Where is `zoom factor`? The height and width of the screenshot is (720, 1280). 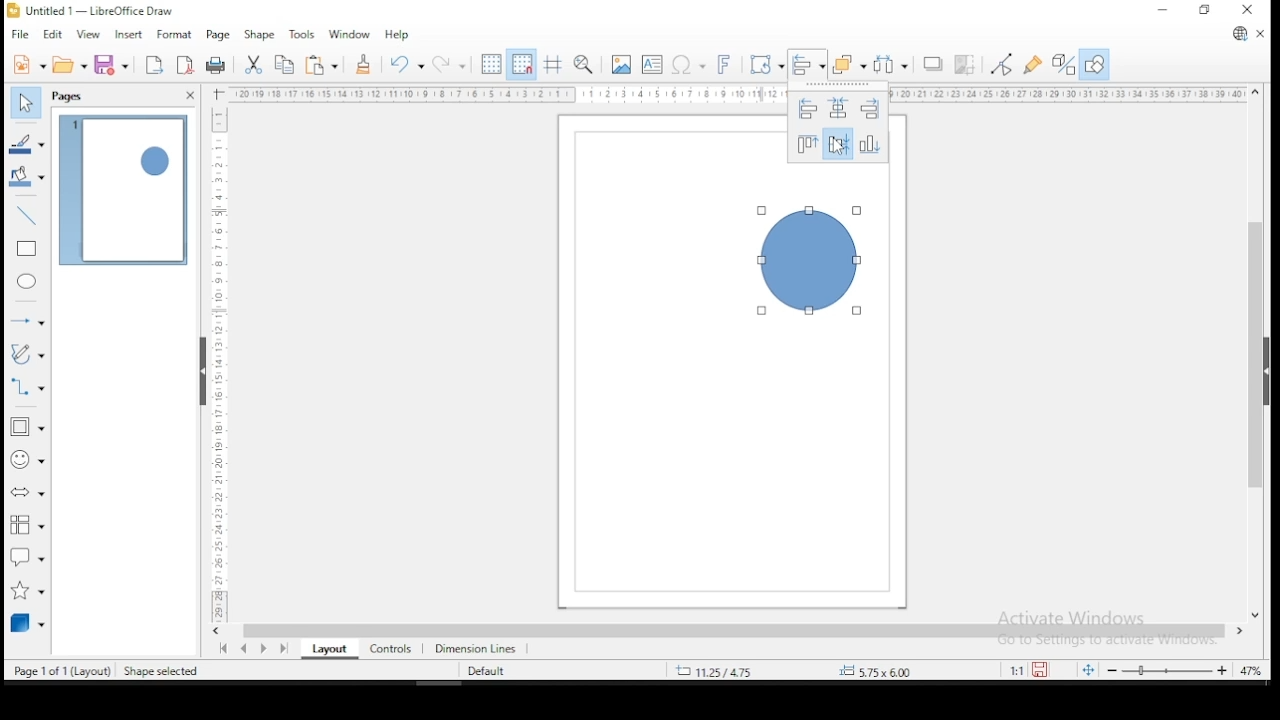
zoom factor is located at coordinates (926, 670).